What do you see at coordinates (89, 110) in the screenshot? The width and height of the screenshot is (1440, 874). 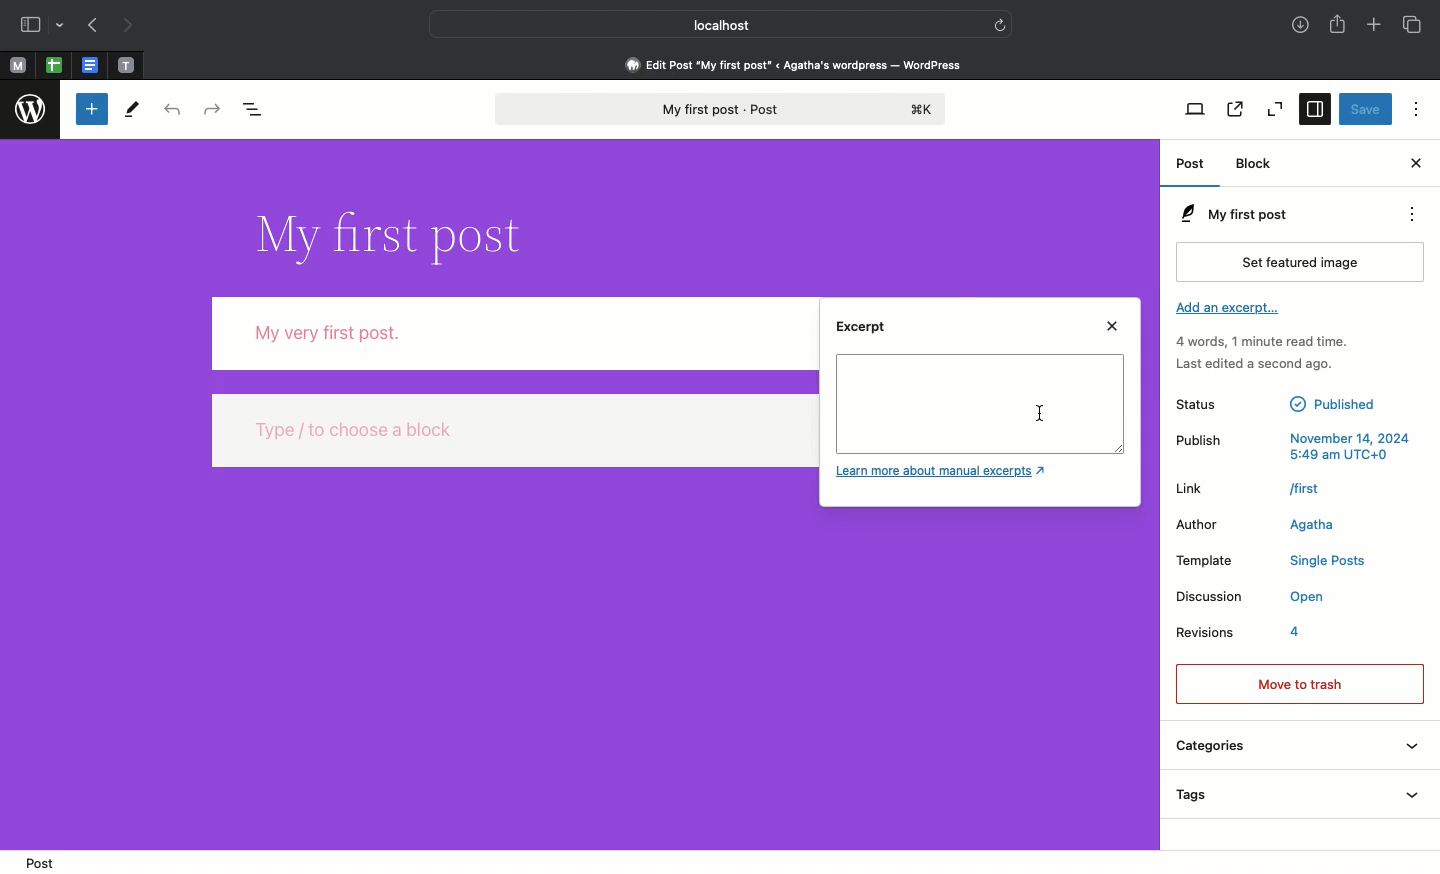 I see `Toggle block` at bounding box center [89, 110].